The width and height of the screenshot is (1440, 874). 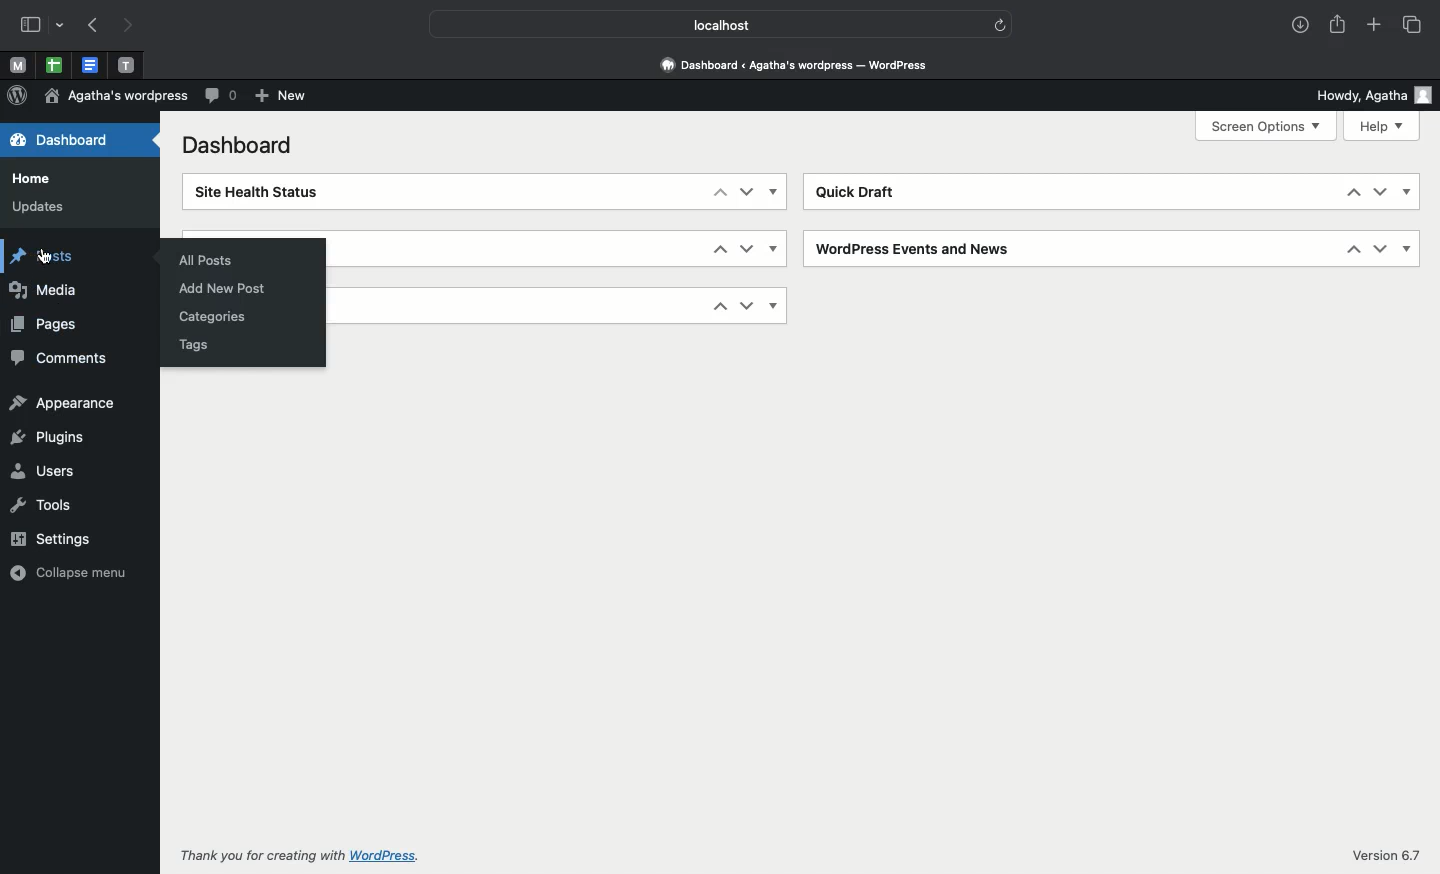 I want to click on excel sheet, so click(x=52, y=64).